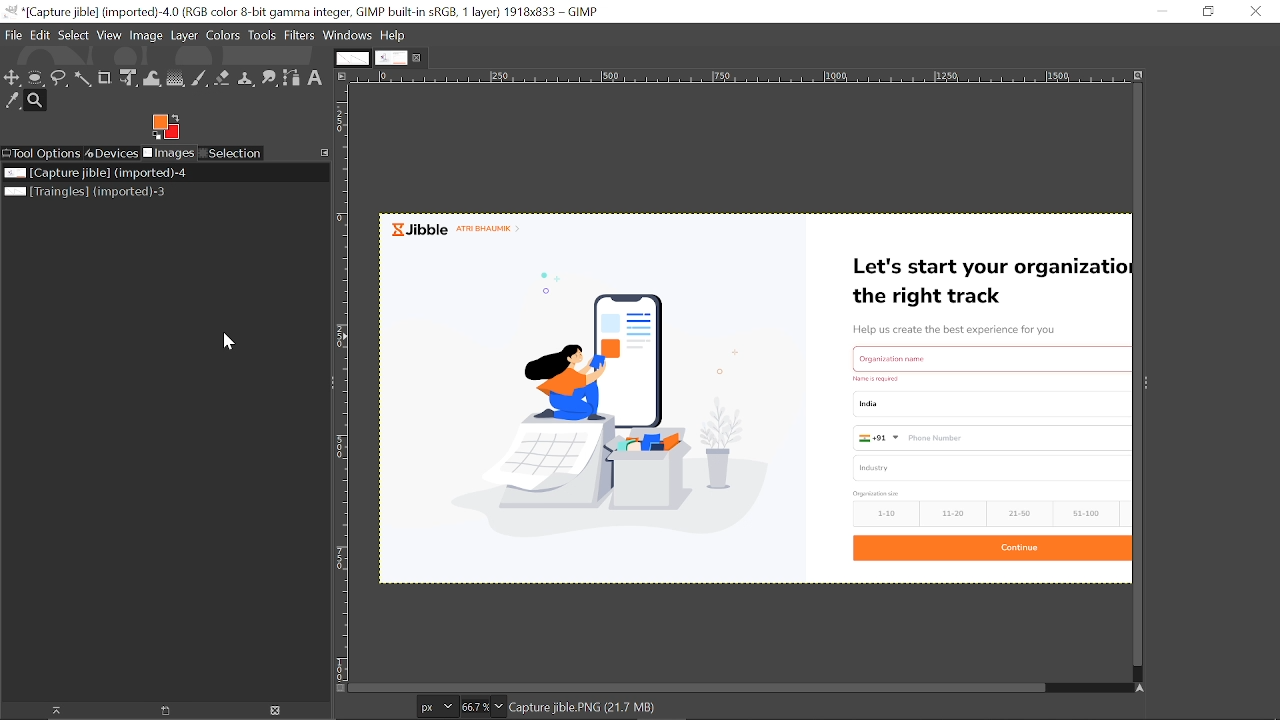 This screenshot has height=720, width=1280. Describe the element at coordinates (353, 58) in the screenshot. I see `First tab` at that location.